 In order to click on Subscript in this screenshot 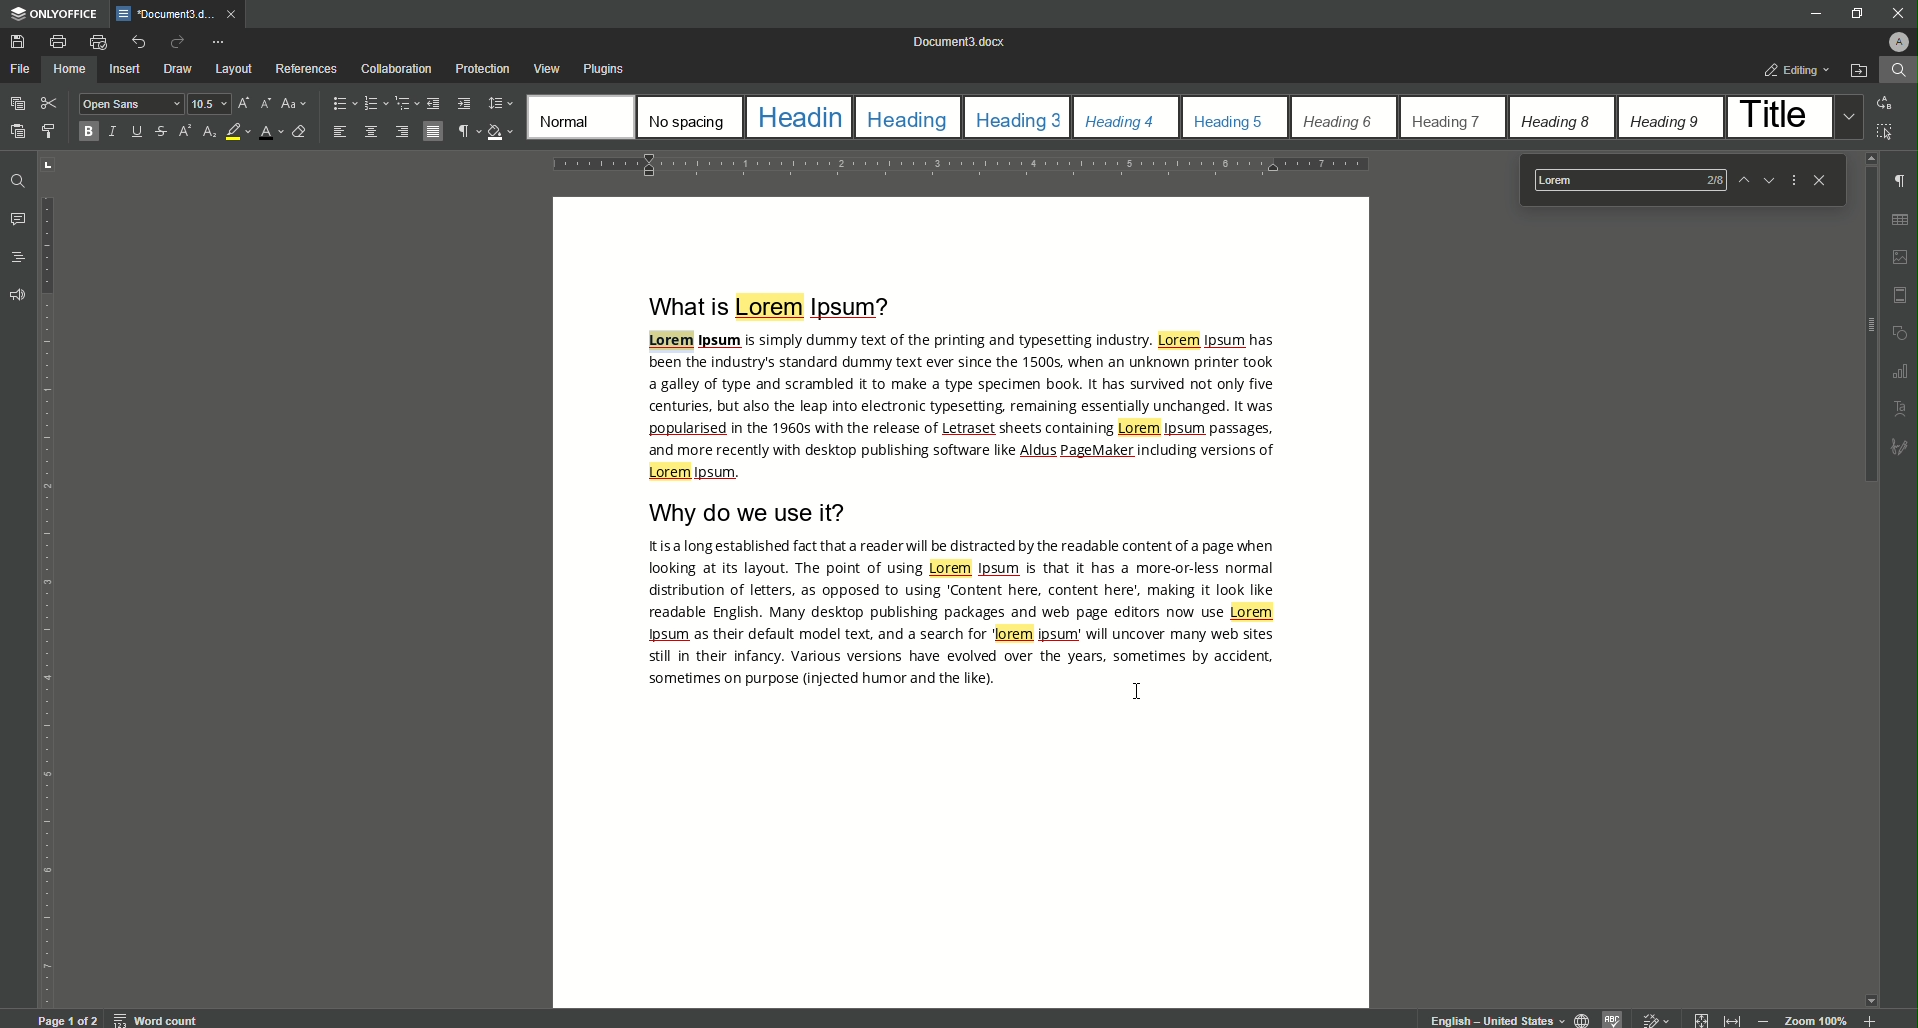, I will do `click(210, 133)`.